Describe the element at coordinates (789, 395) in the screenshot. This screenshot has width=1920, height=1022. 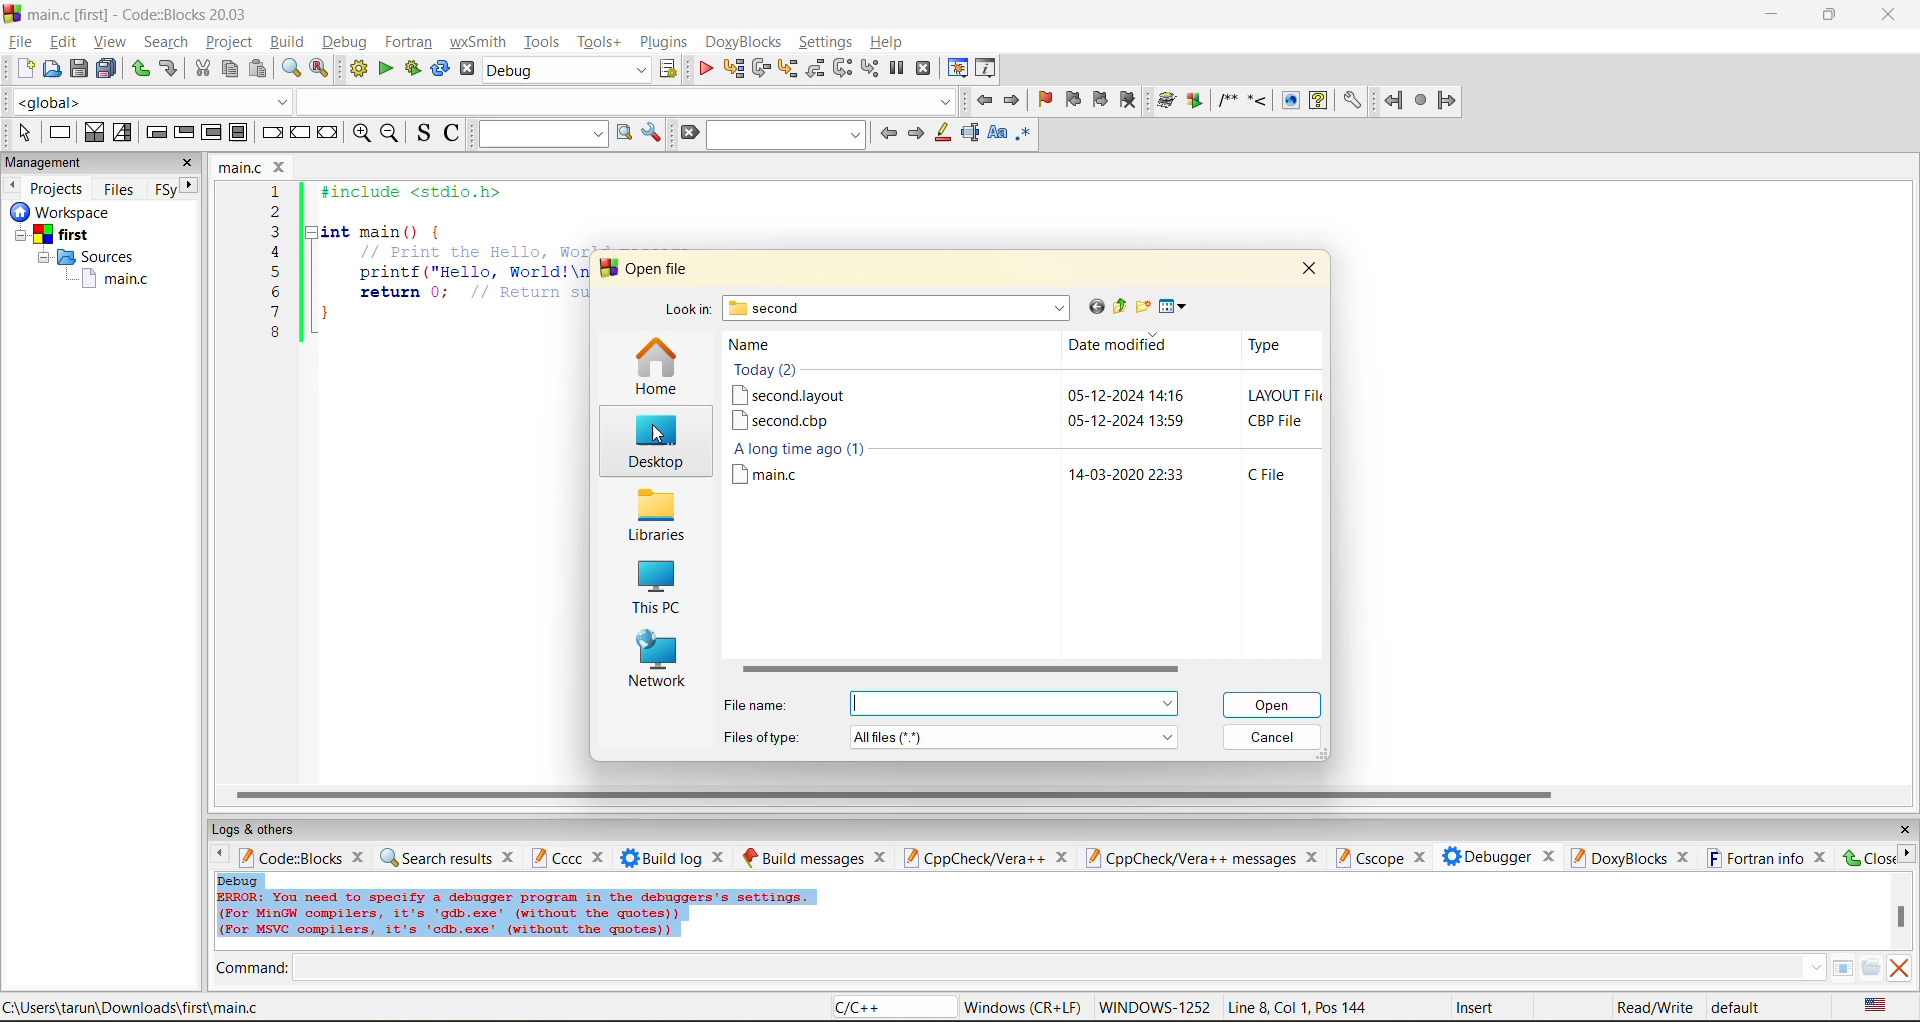
I see `second.layout file` at that location.